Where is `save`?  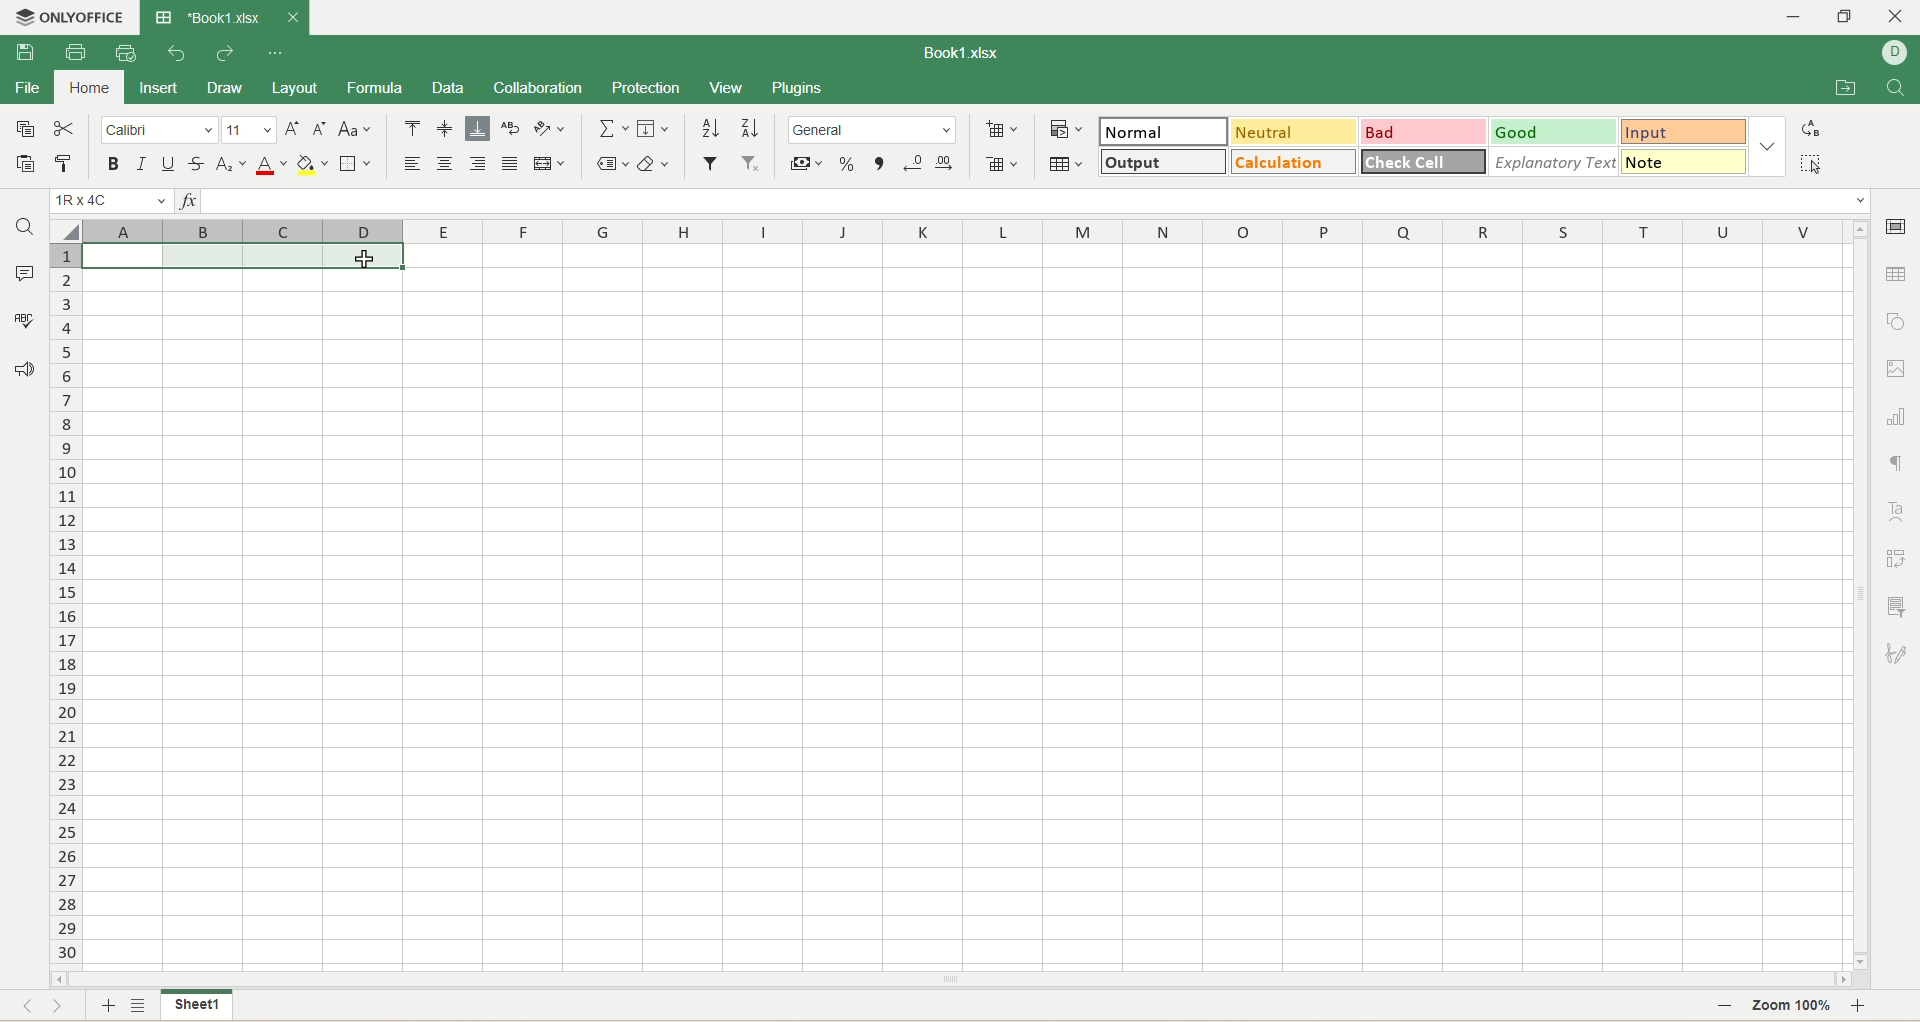 save is located at coordinates (19, 52).